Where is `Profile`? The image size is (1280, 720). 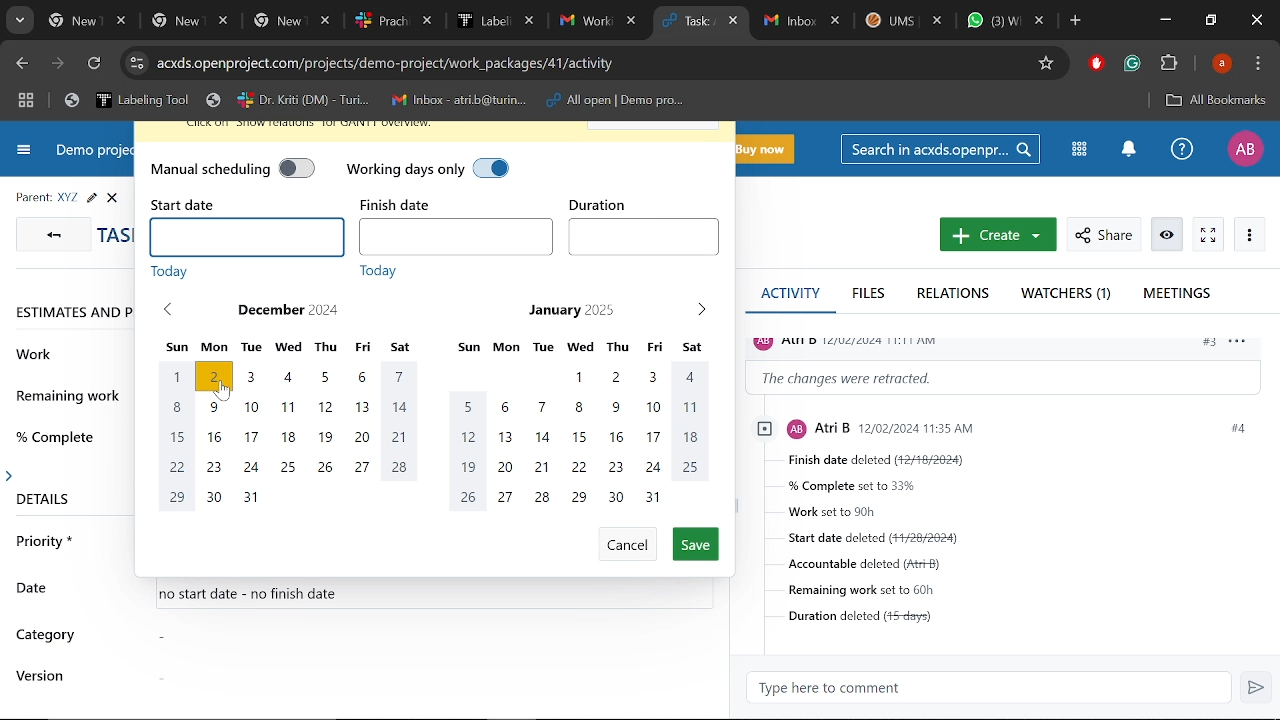
Profile is located at coordinates (1243, 149).